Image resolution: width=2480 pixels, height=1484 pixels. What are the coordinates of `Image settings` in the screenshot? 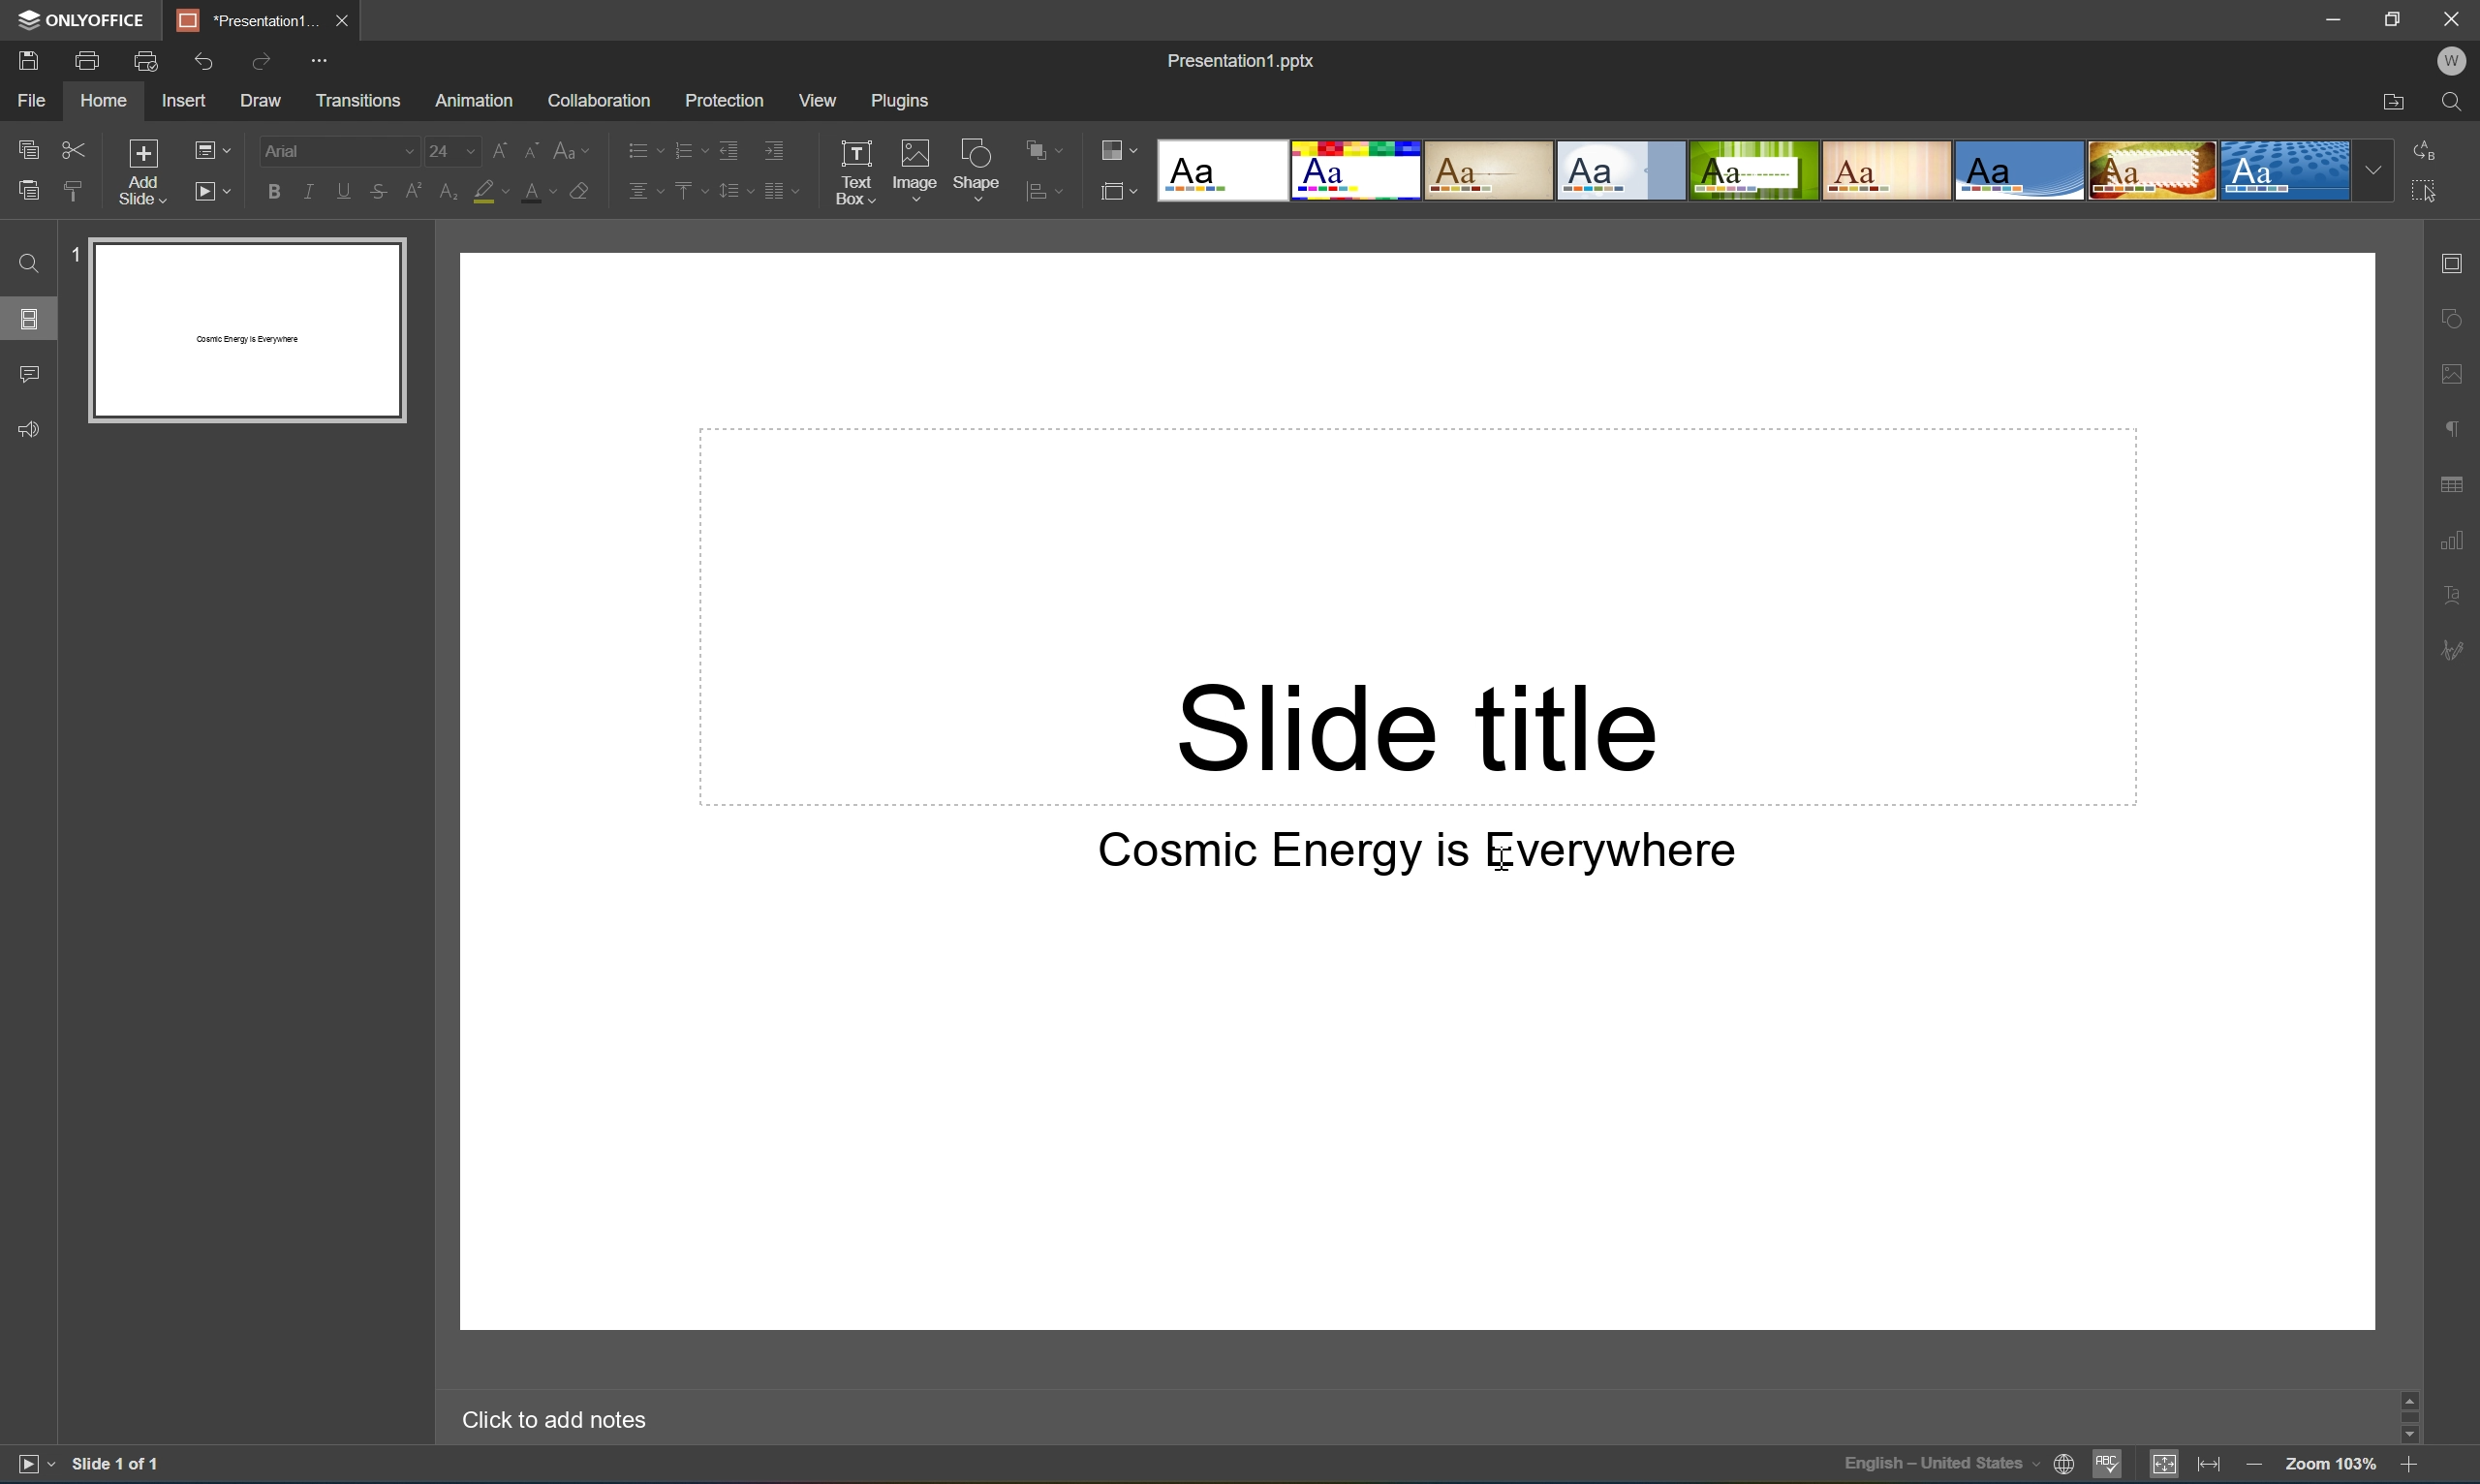 It's located at (2456, 371).